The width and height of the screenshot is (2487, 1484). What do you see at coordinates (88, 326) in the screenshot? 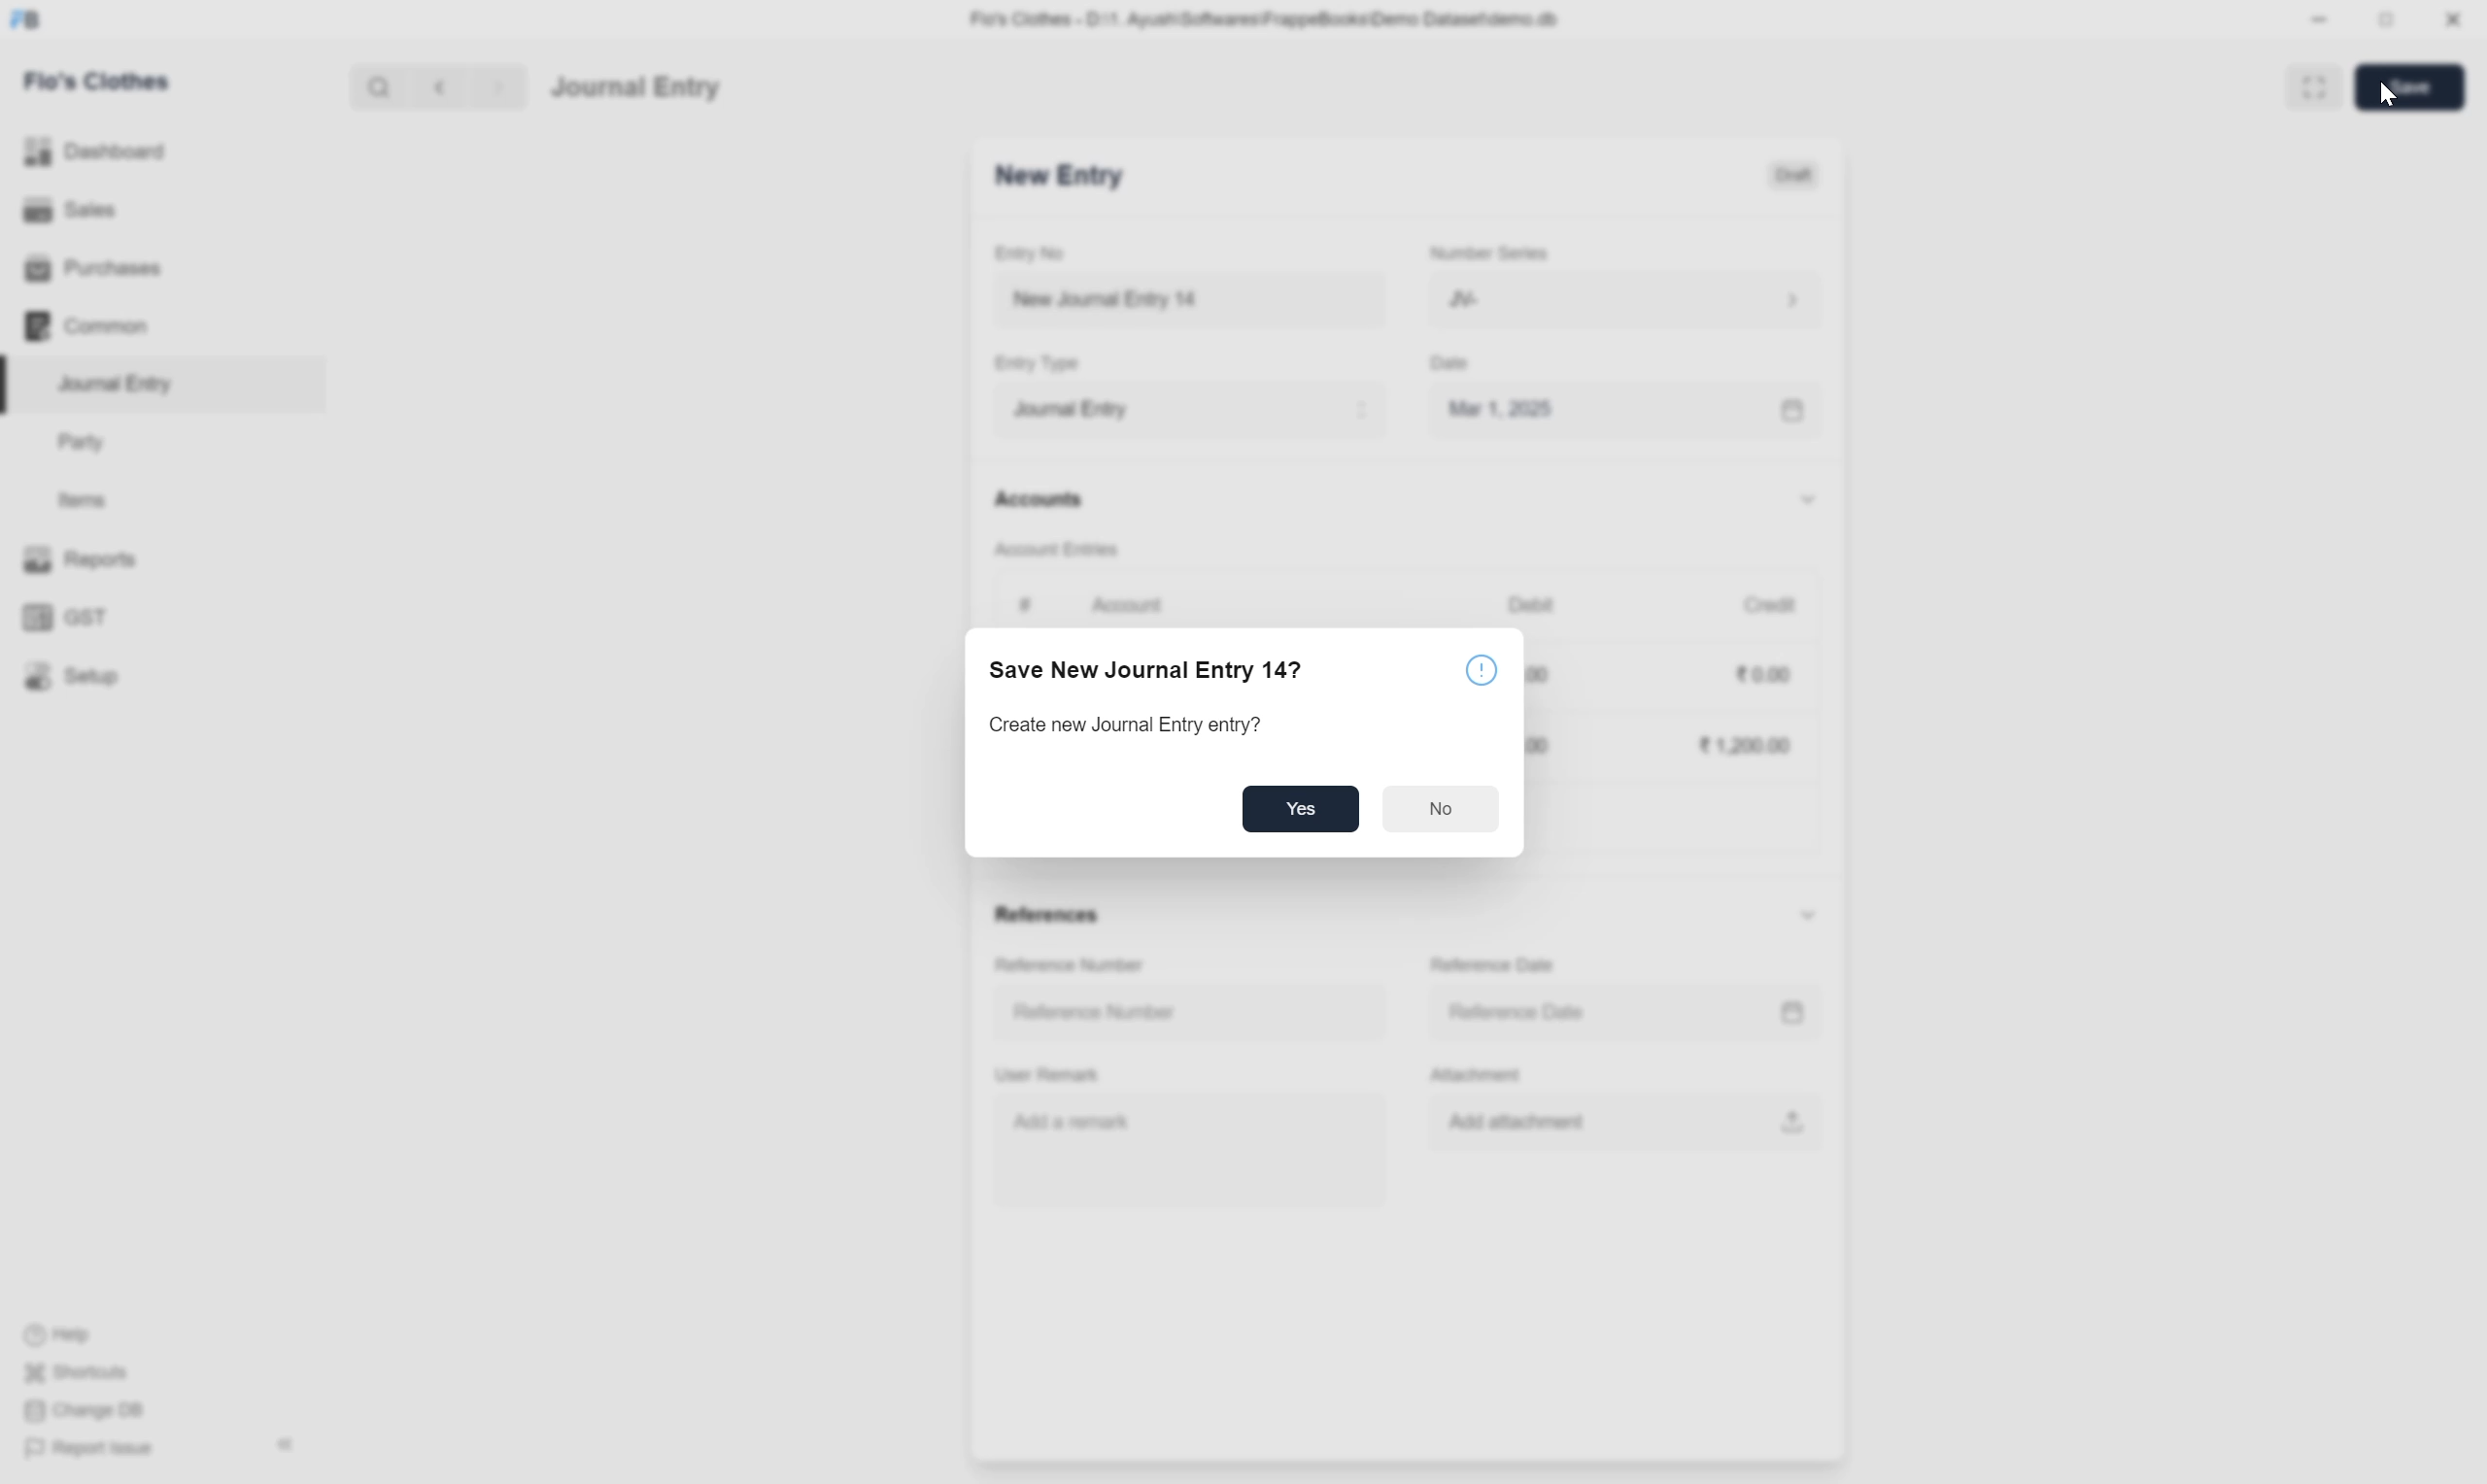
I see `Common` at bounding box center [88, 326].